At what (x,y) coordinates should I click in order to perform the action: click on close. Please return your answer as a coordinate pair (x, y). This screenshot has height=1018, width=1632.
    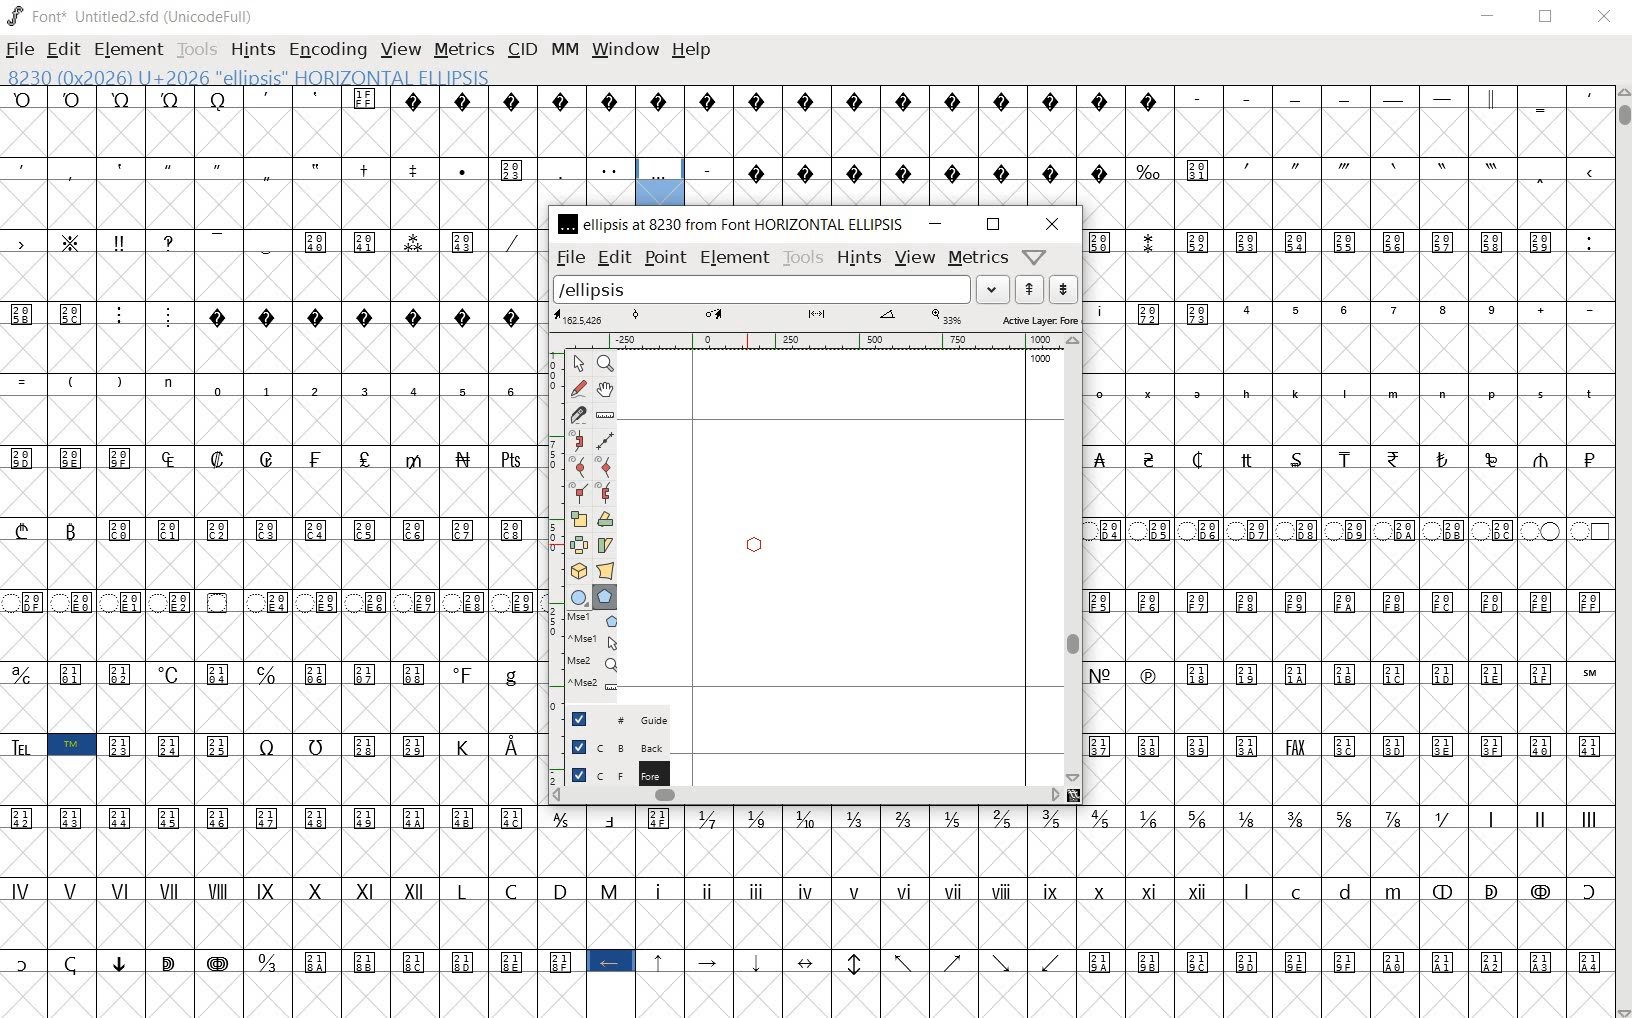
    Looking at the image, I should click on (1051, 223).